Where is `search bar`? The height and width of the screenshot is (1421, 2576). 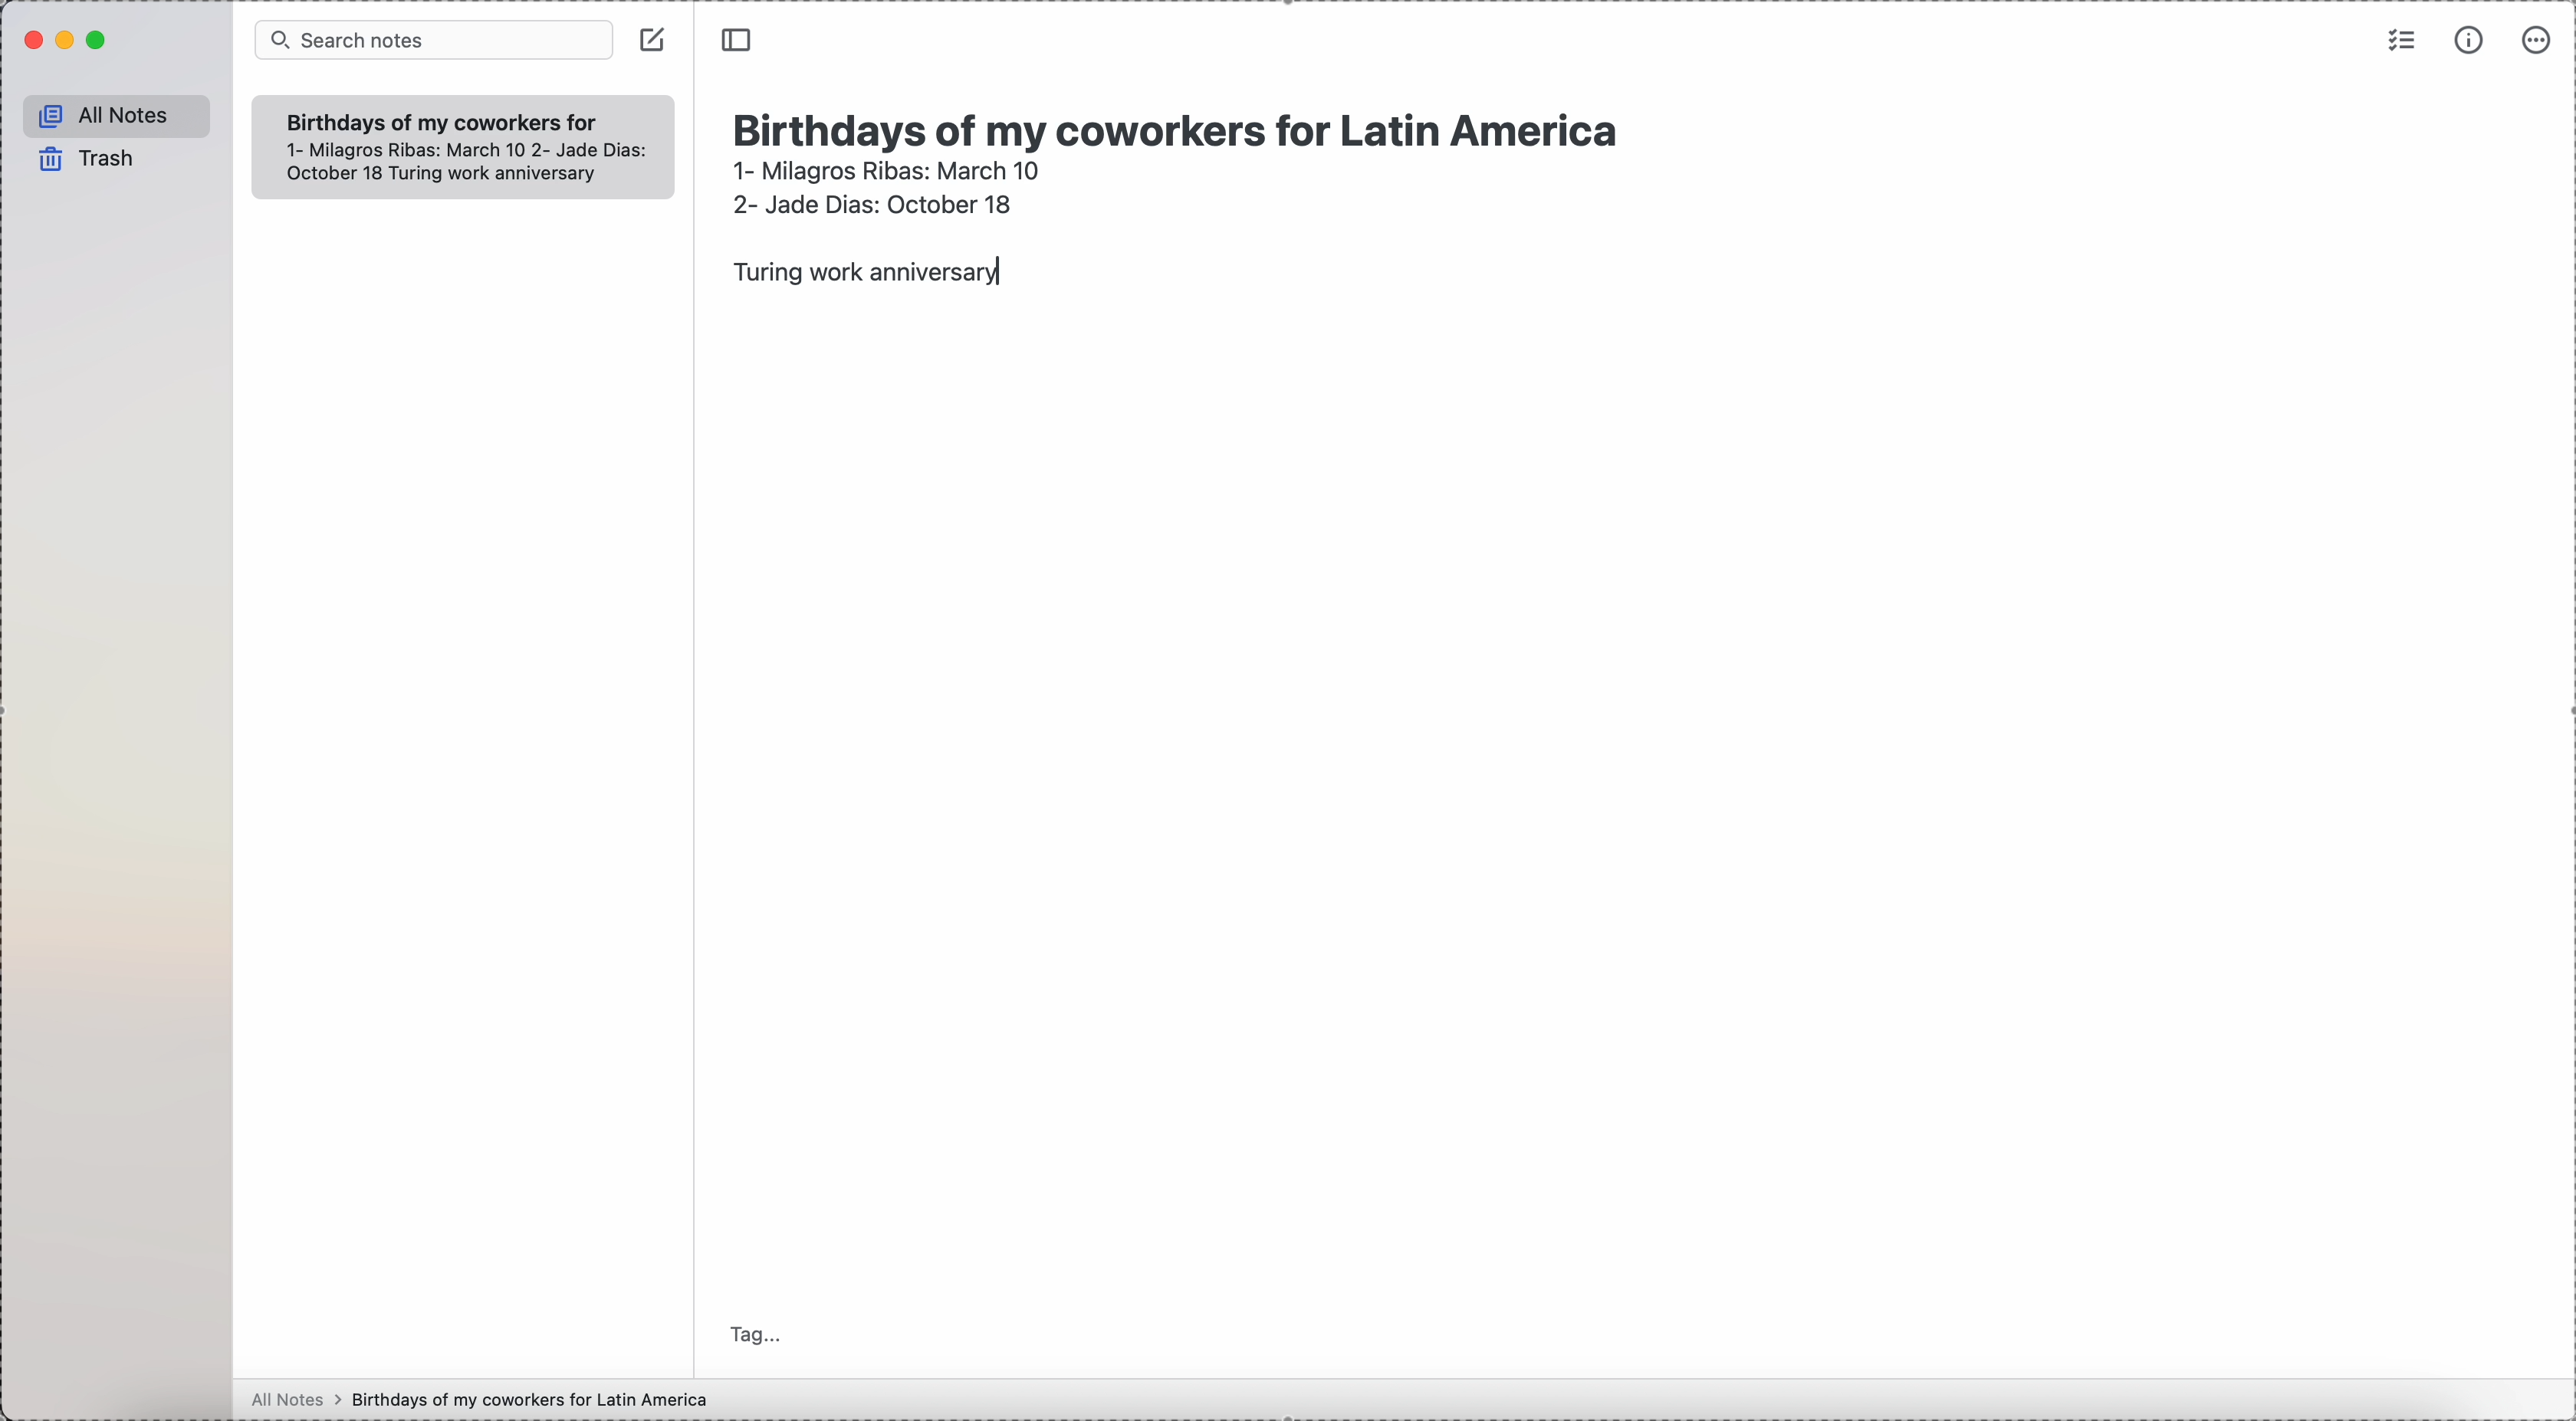 search bar is located at coordinates (433, 41).